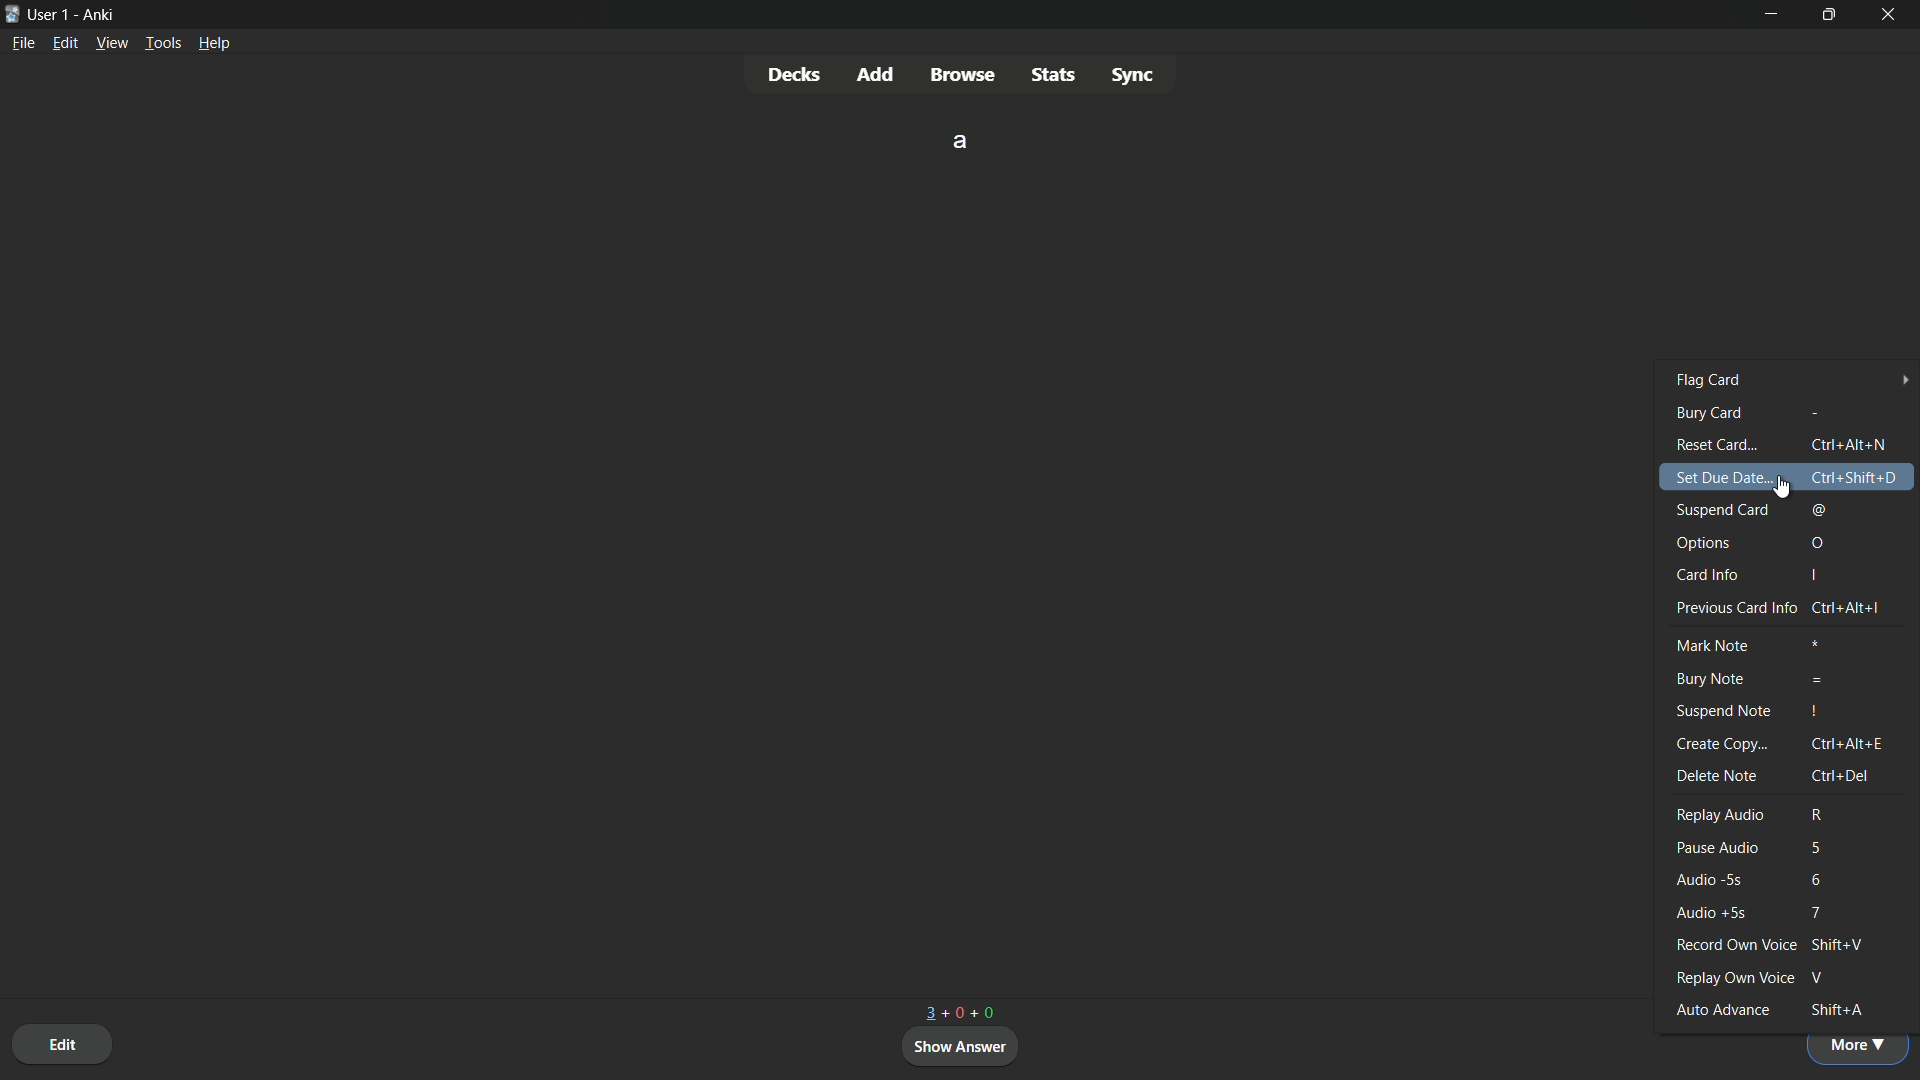  What do you see at coordinates (1721, 710) in the screenshot?
I see `suspend note` at bounding box center [1721, 710].